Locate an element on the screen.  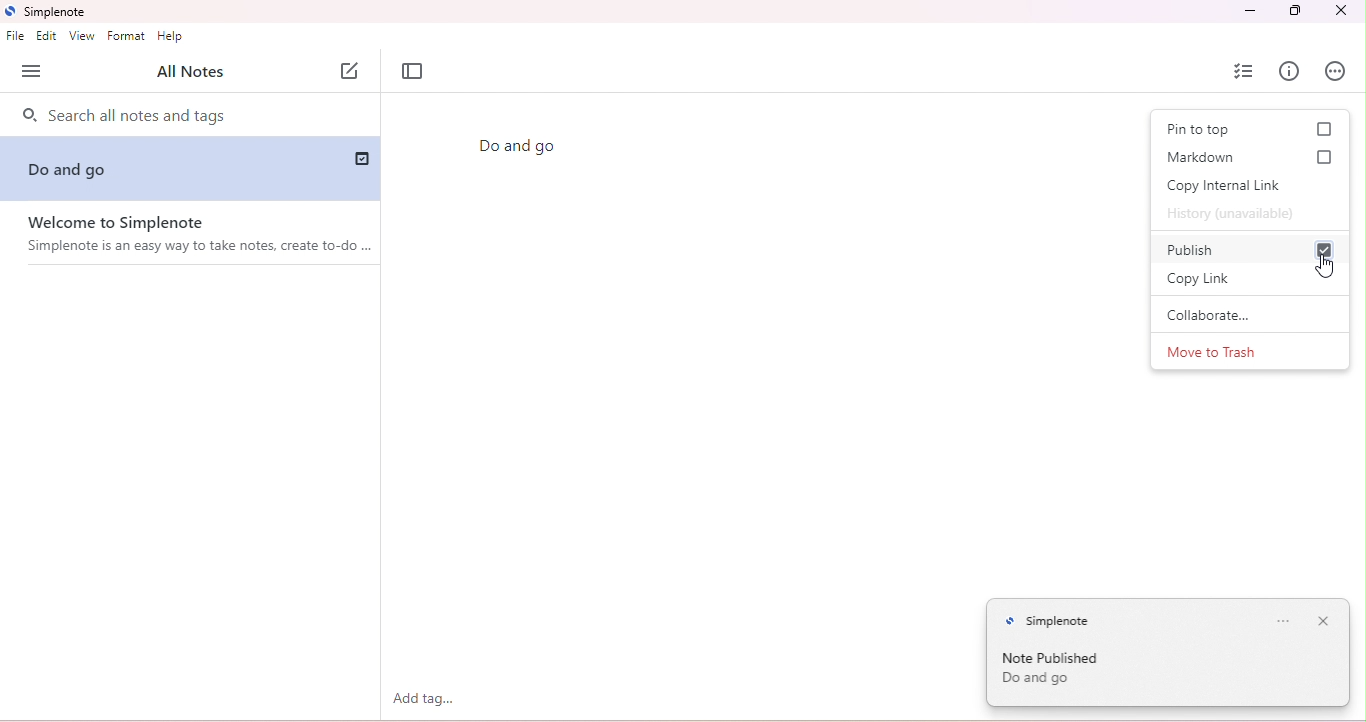
close is located at coordinates (1325, 620).